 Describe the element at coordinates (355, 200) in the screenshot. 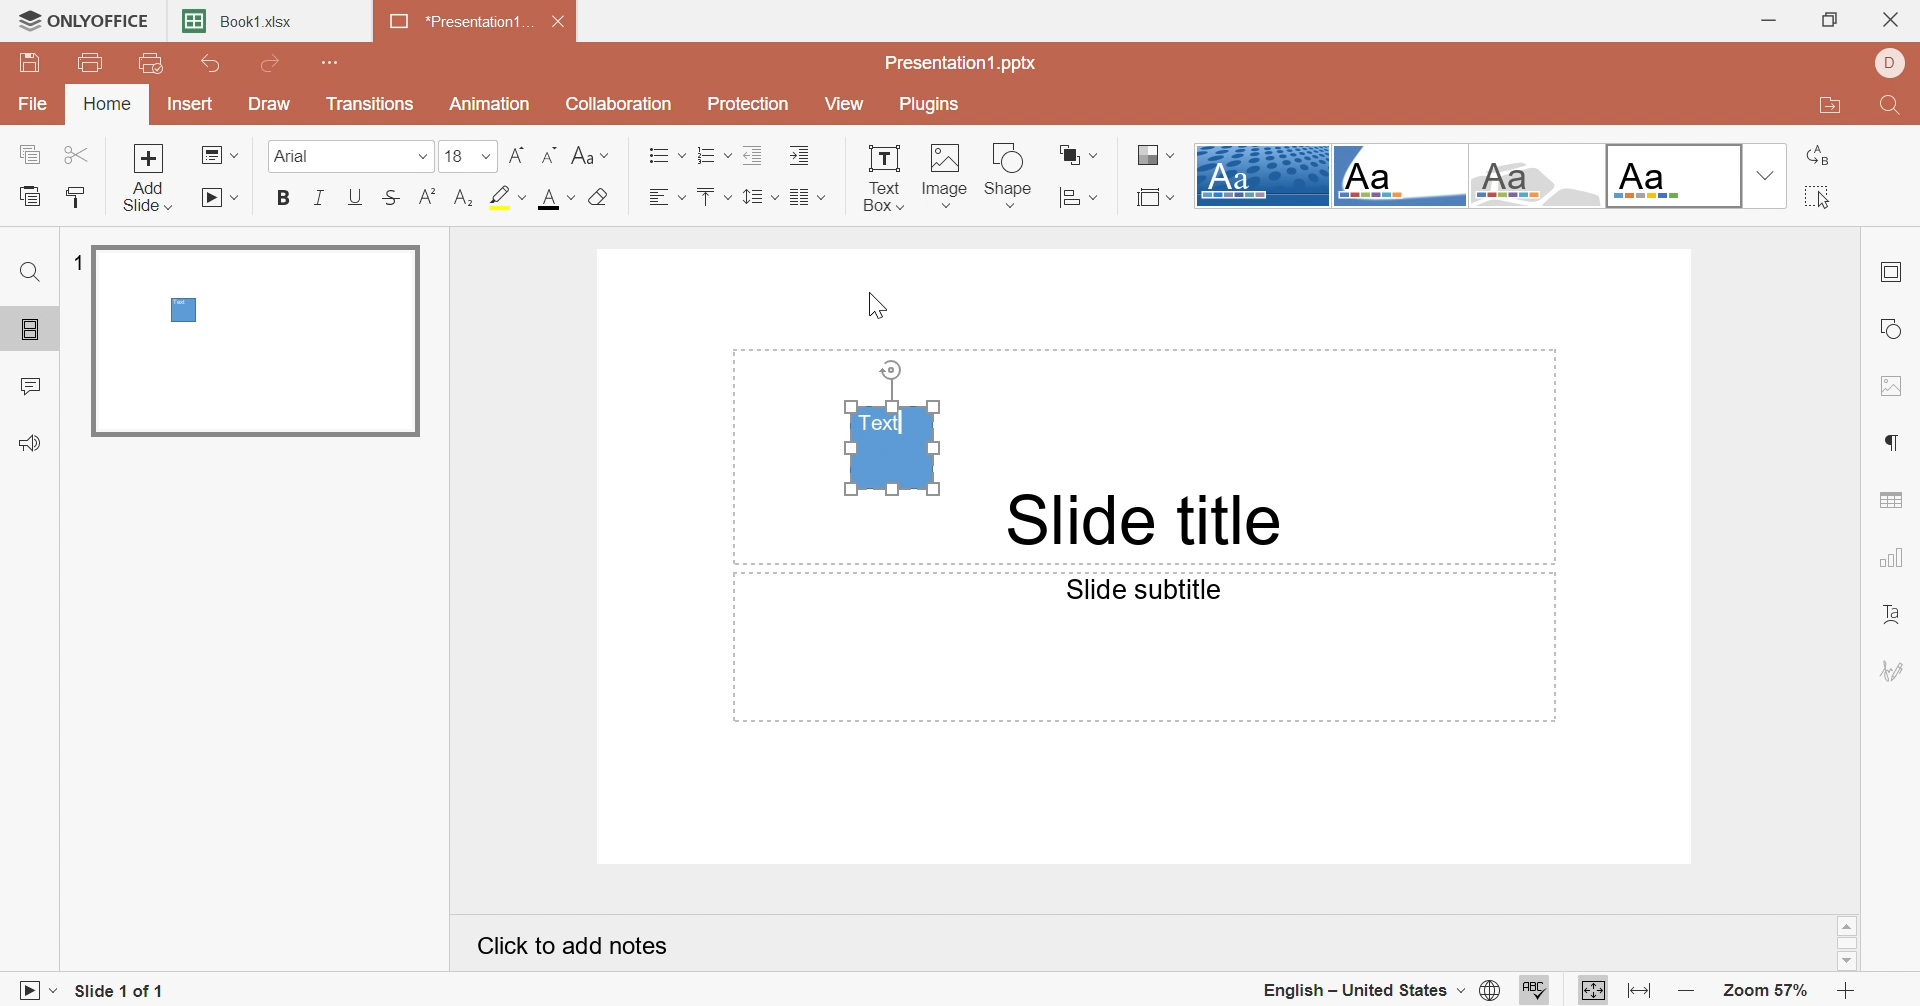

I see `Underline` at that location.